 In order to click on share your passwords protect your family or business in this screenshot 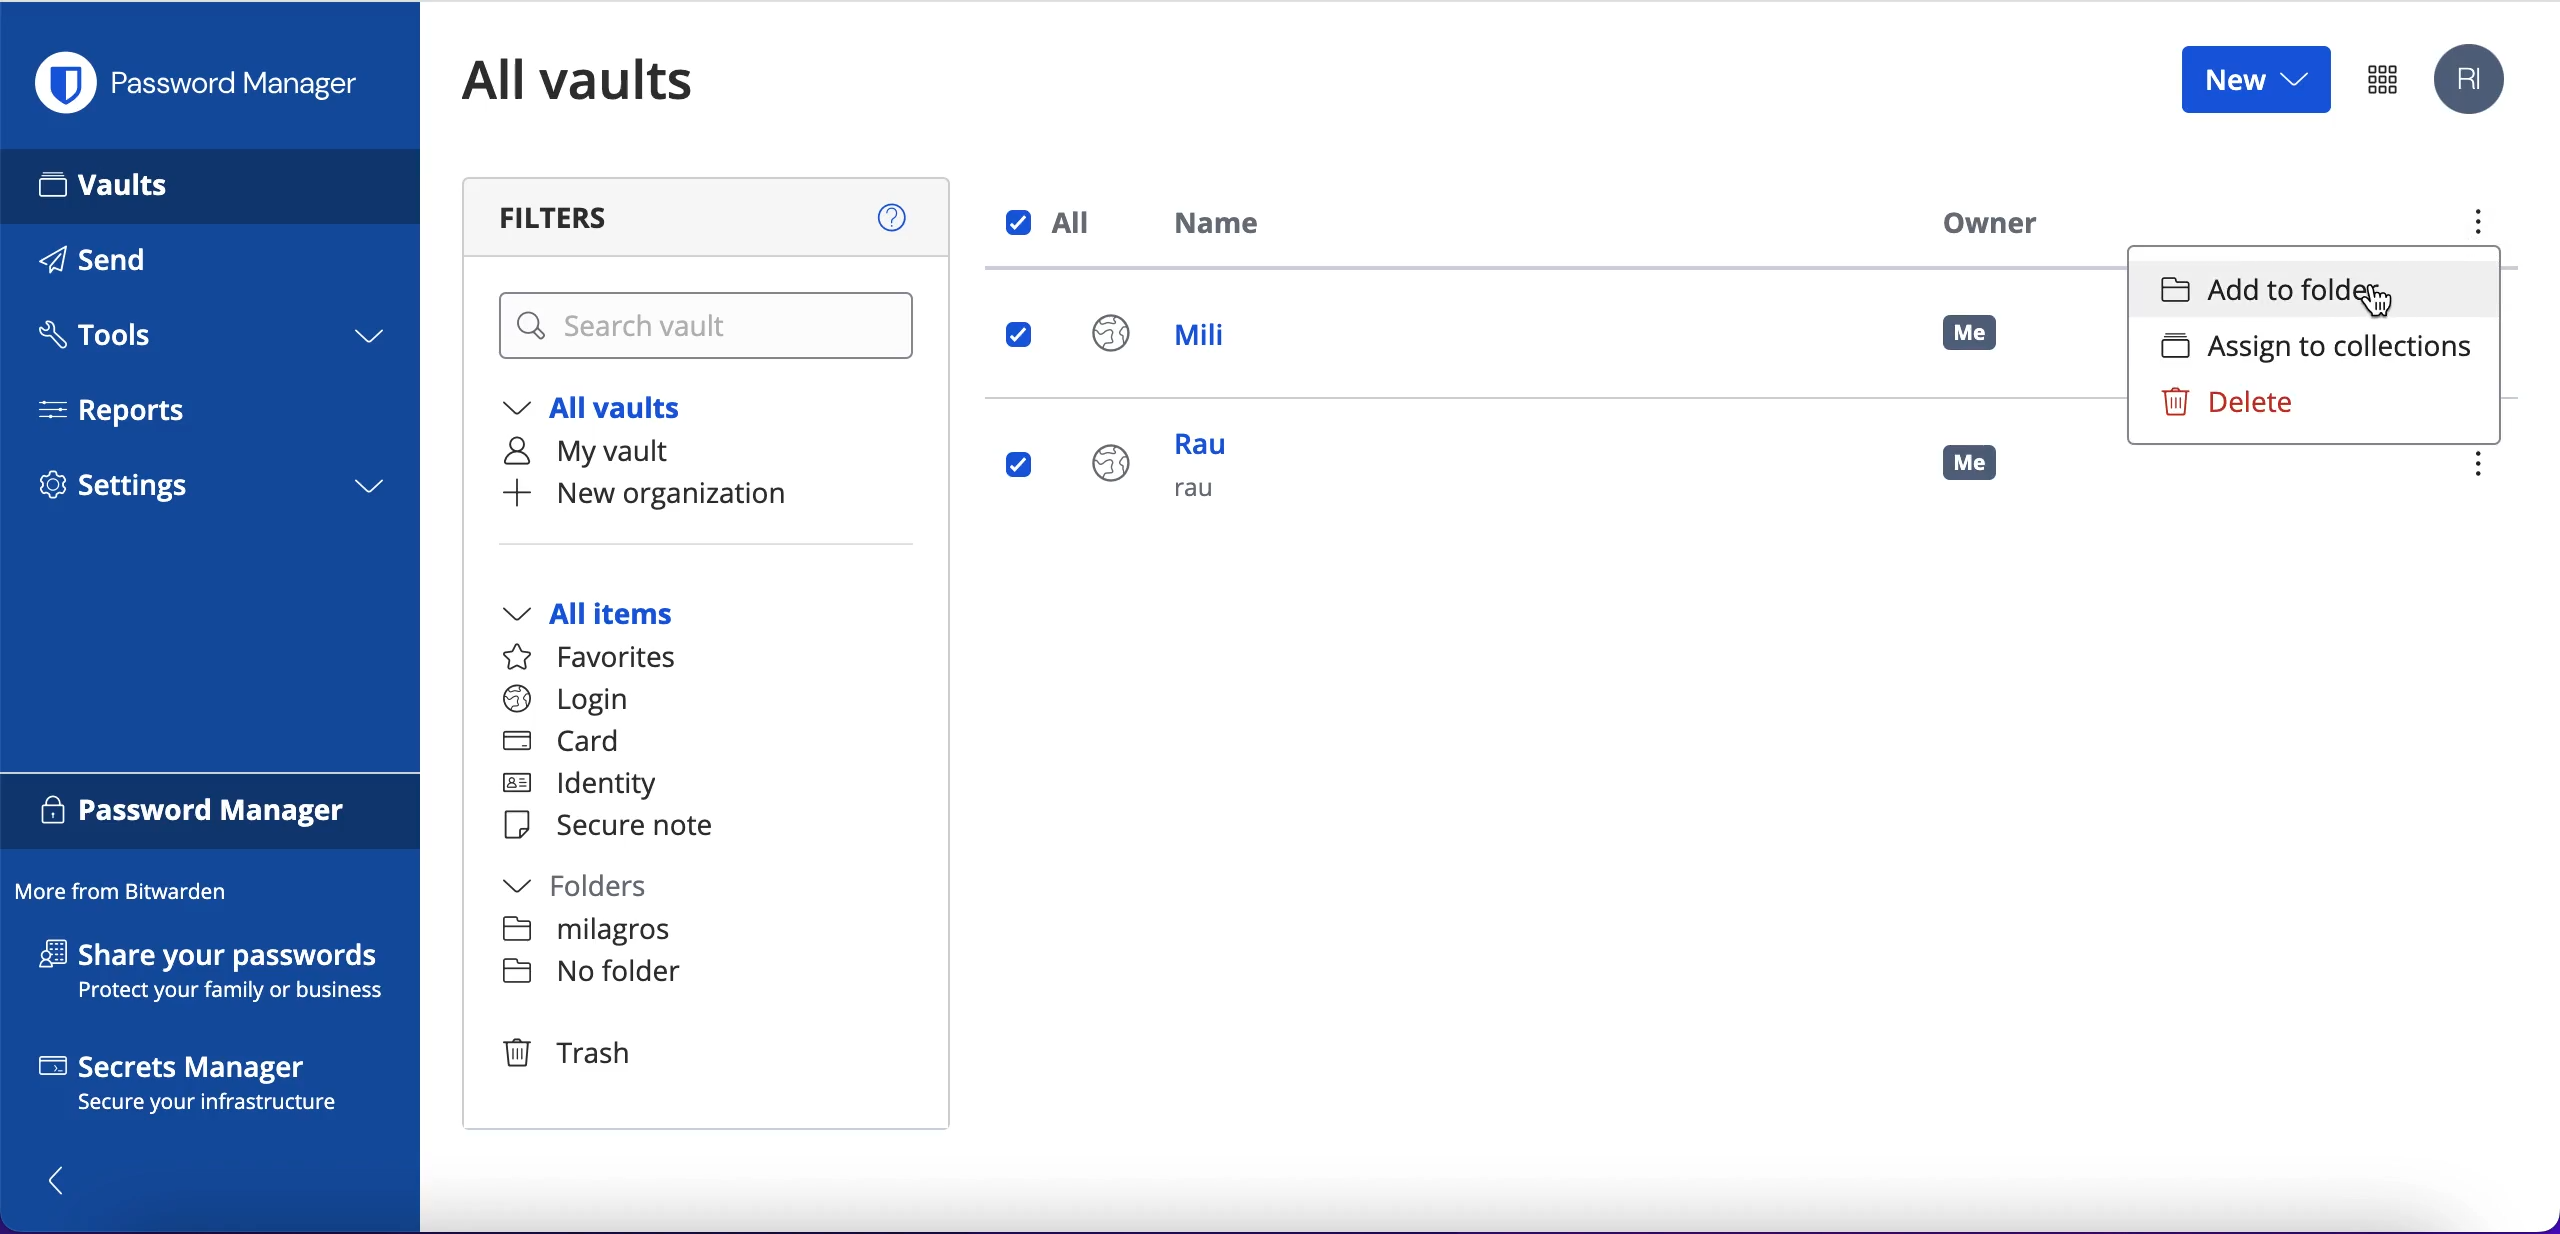, I will do `click(222, 975)`.